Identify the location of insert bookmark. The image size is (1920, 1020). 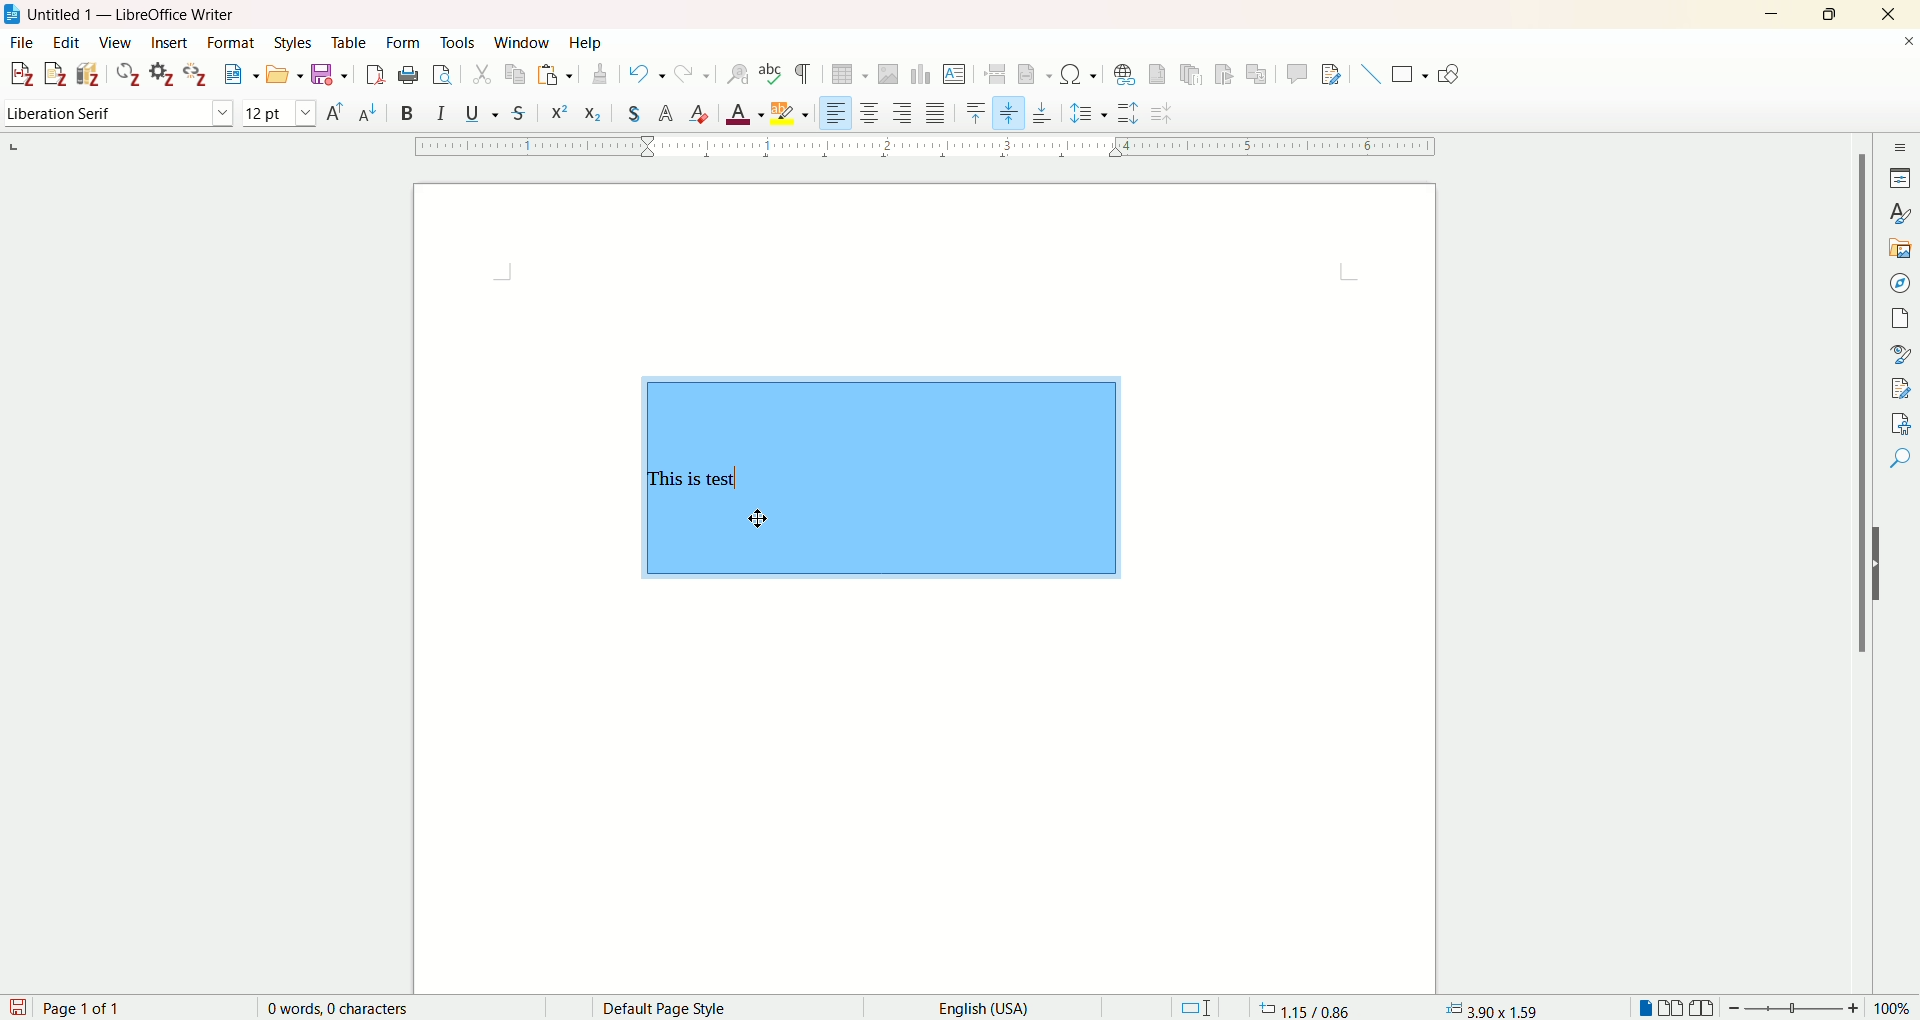
(1223, 74).